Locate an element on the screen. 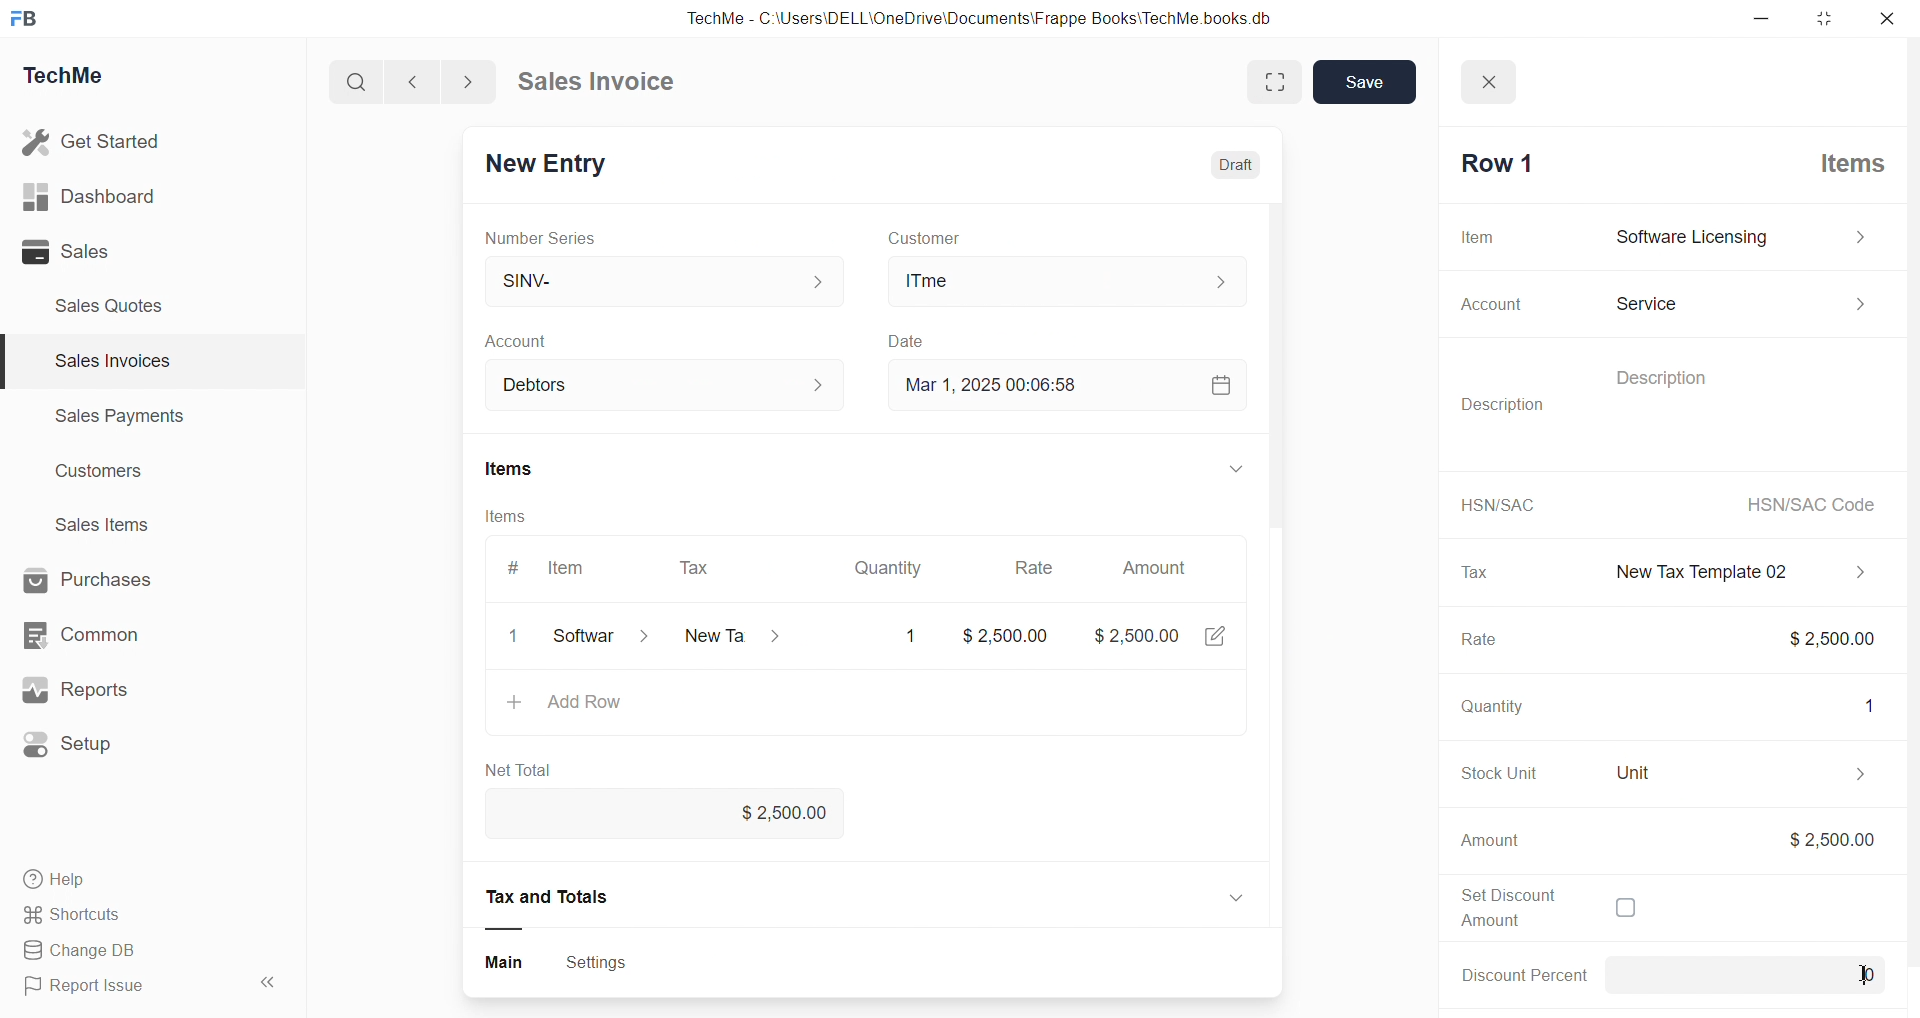 This screenshot has height=1018, width=1920. Draft is located at coordinates (1227, 158).